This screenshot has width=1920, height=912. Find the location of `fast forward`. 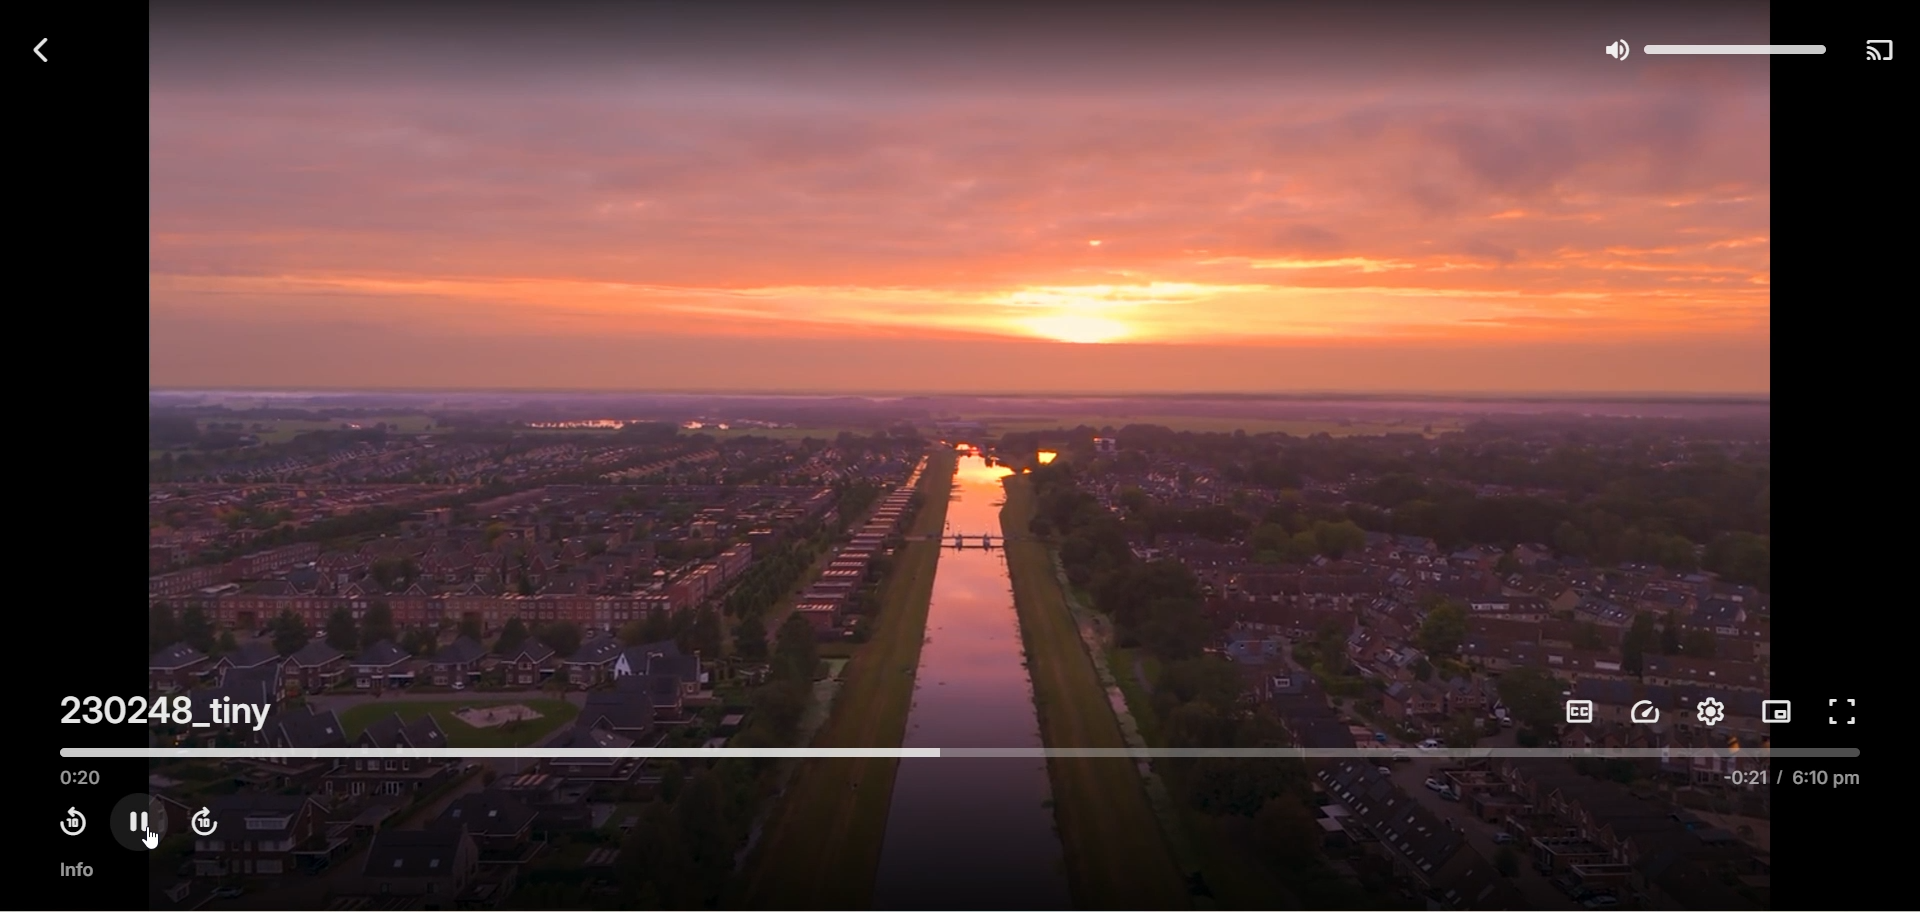

fast forward is located at coordinates (209, 823).